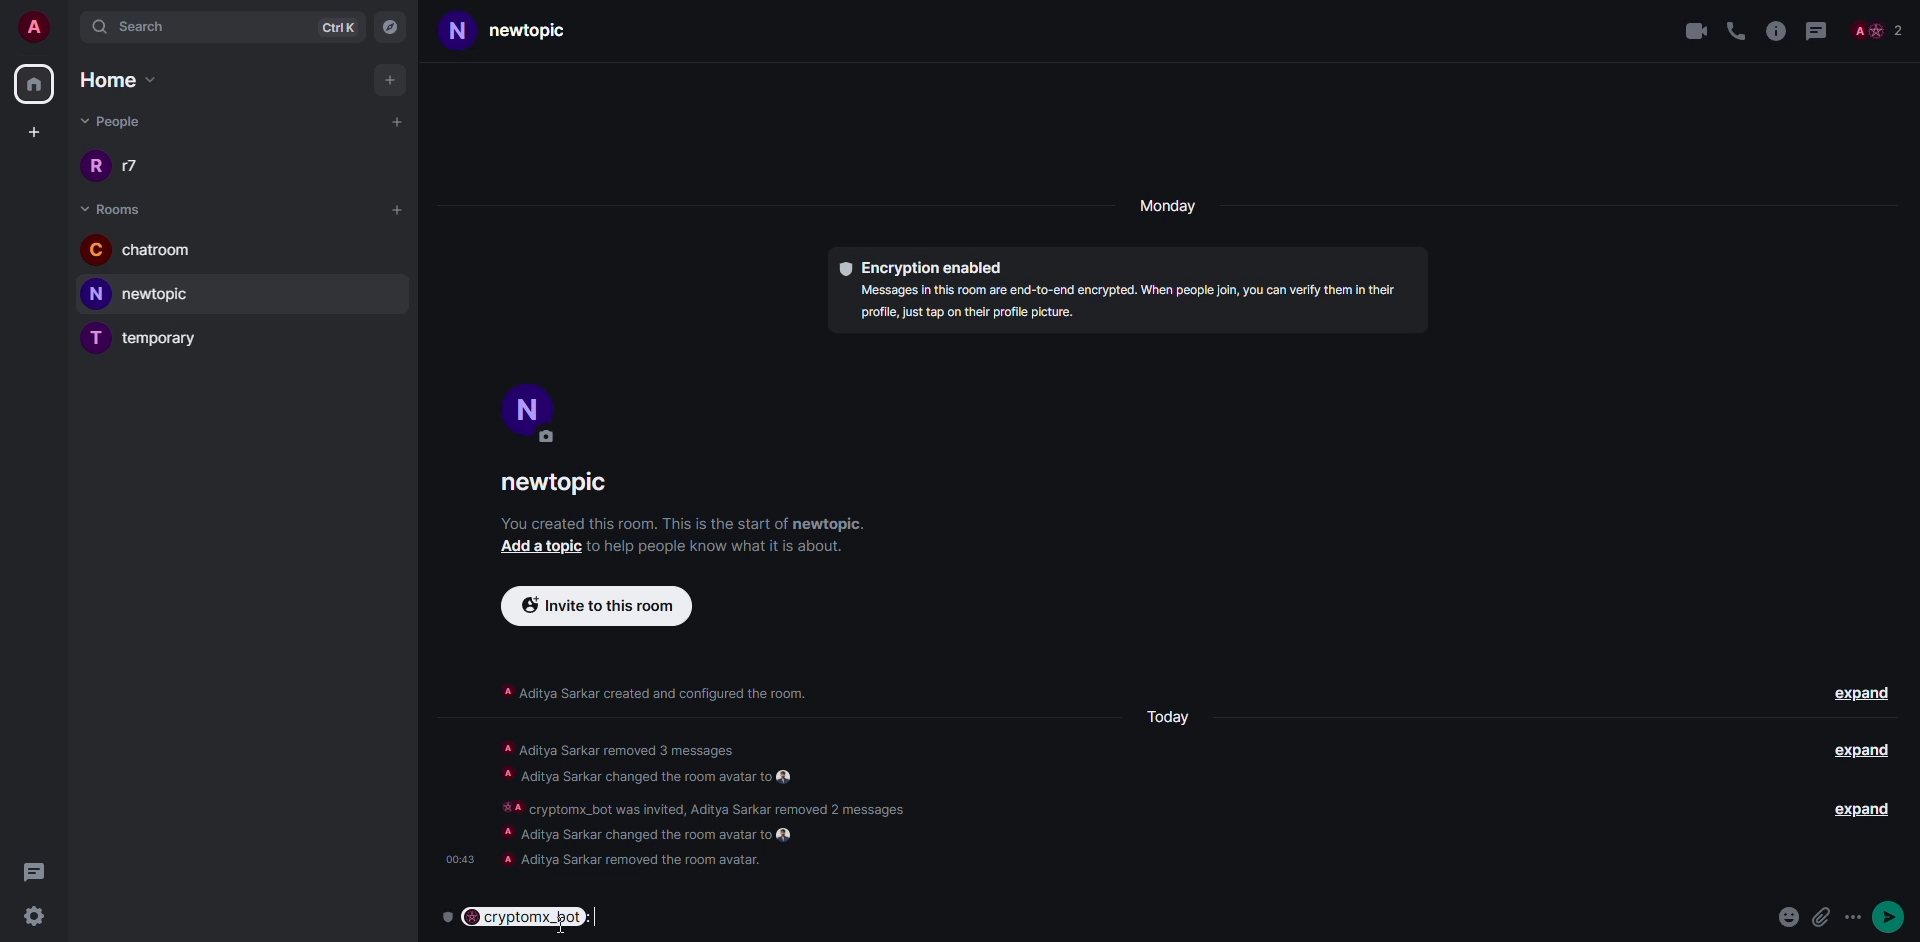 This screenshot has width=1920, height=942. What do you see at coordinates (1118, 306) in the screenshot?
I see `Messages in this room are end-to-end encrypted. When people join, you can verify them In theirprofile, just tap on their profile picture.` at bounding box center [1118, 306].